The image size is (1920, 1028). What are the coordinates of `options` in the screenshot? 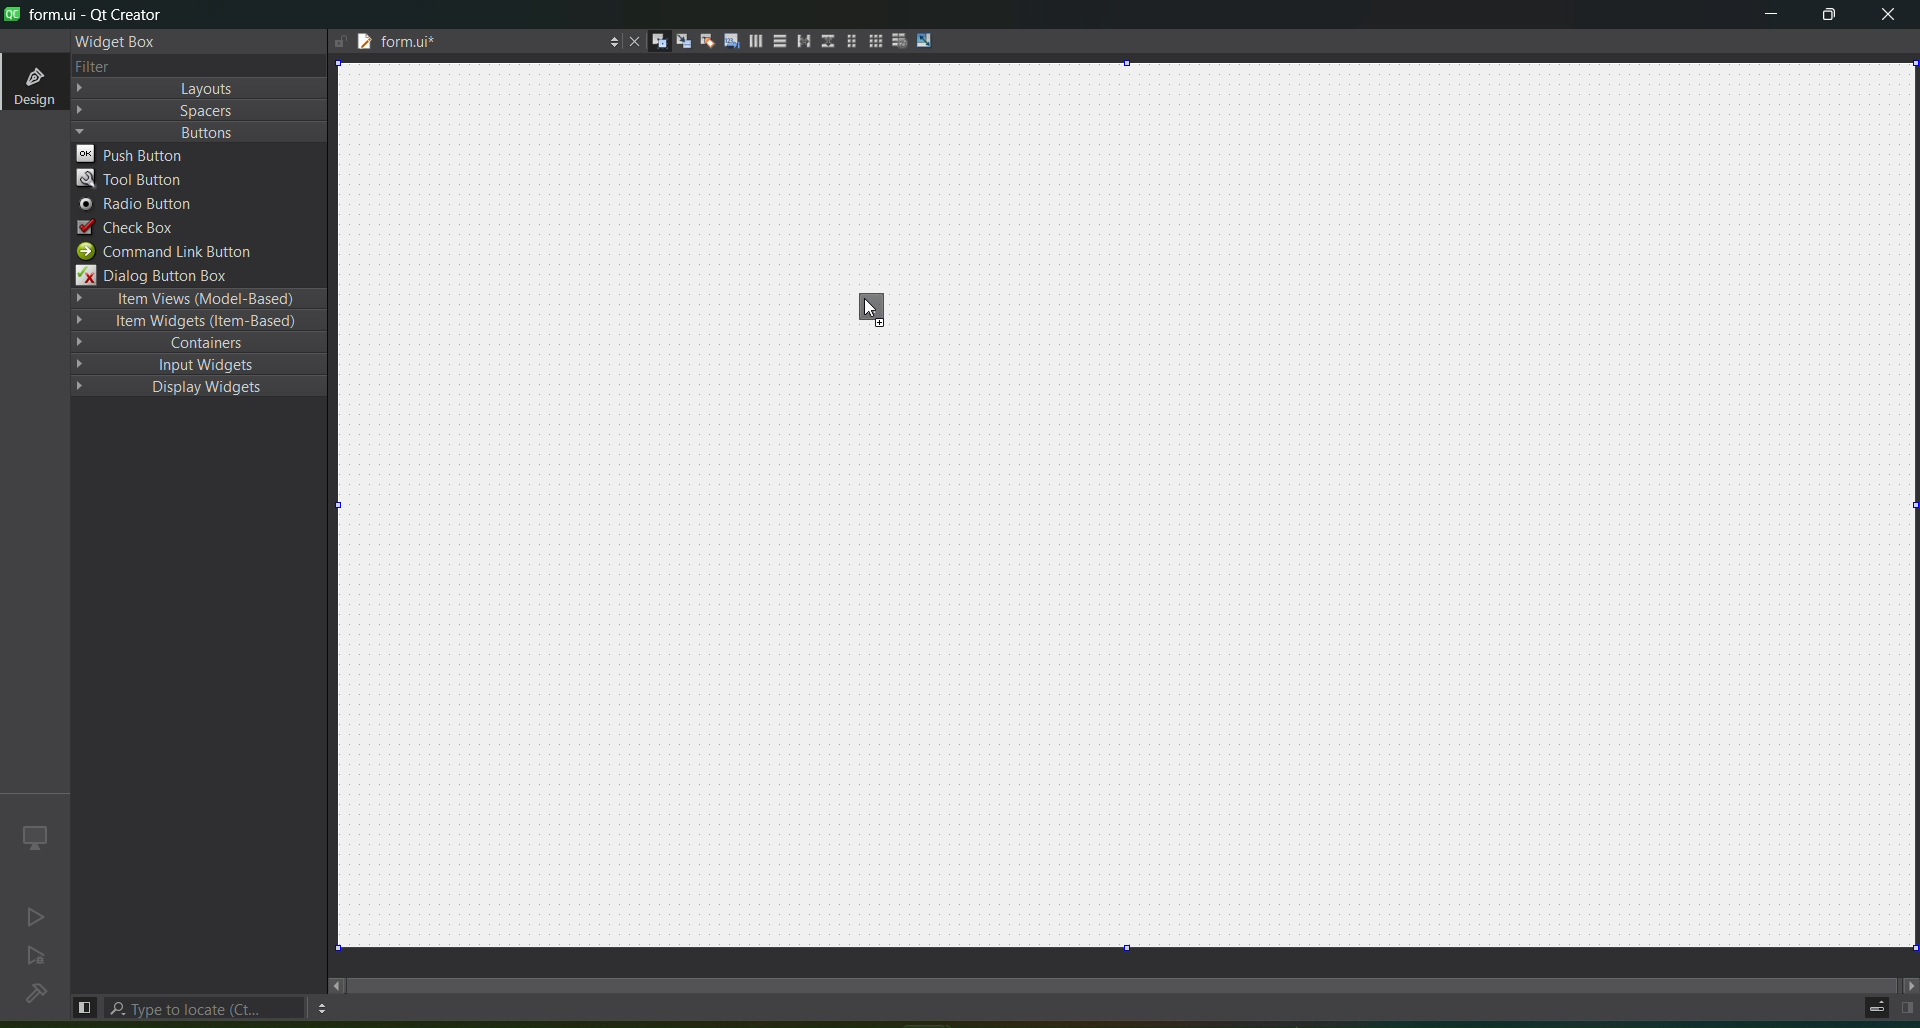 It's located at (324, 1008).